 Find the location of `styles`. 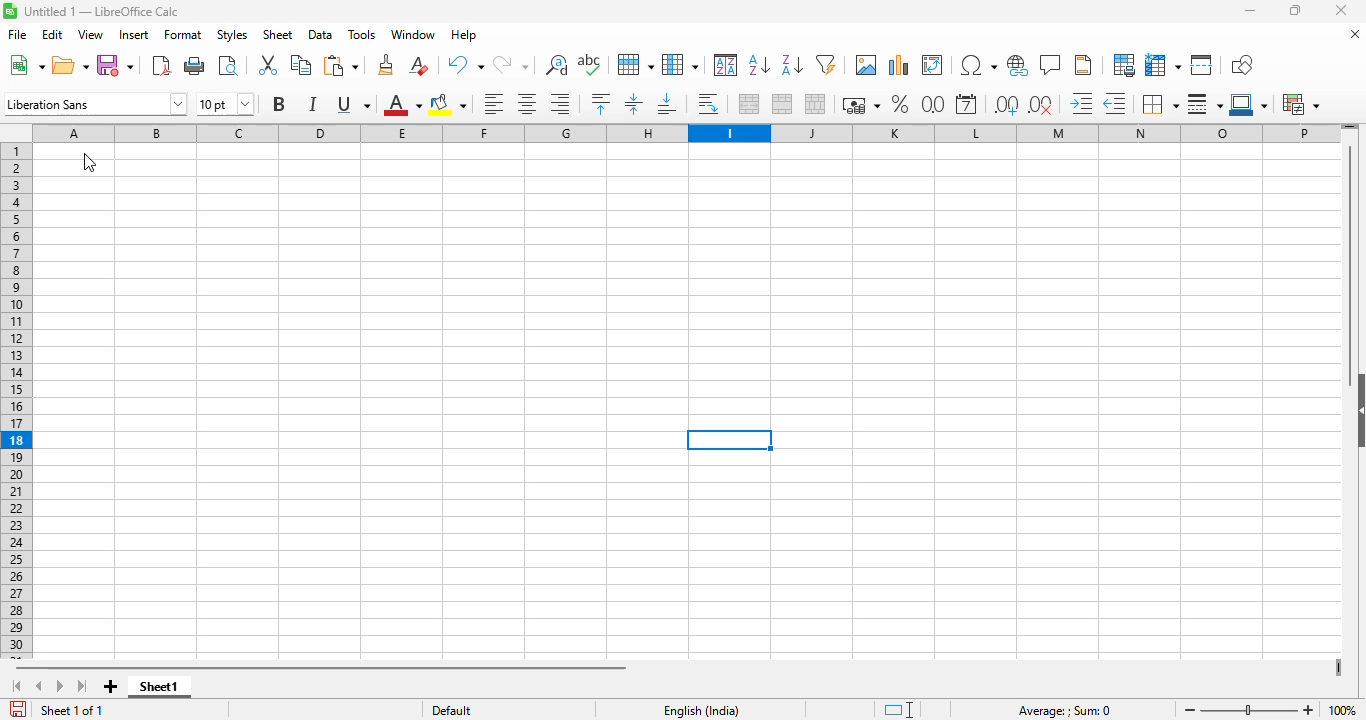

styles is located at coordinates (232, 34).